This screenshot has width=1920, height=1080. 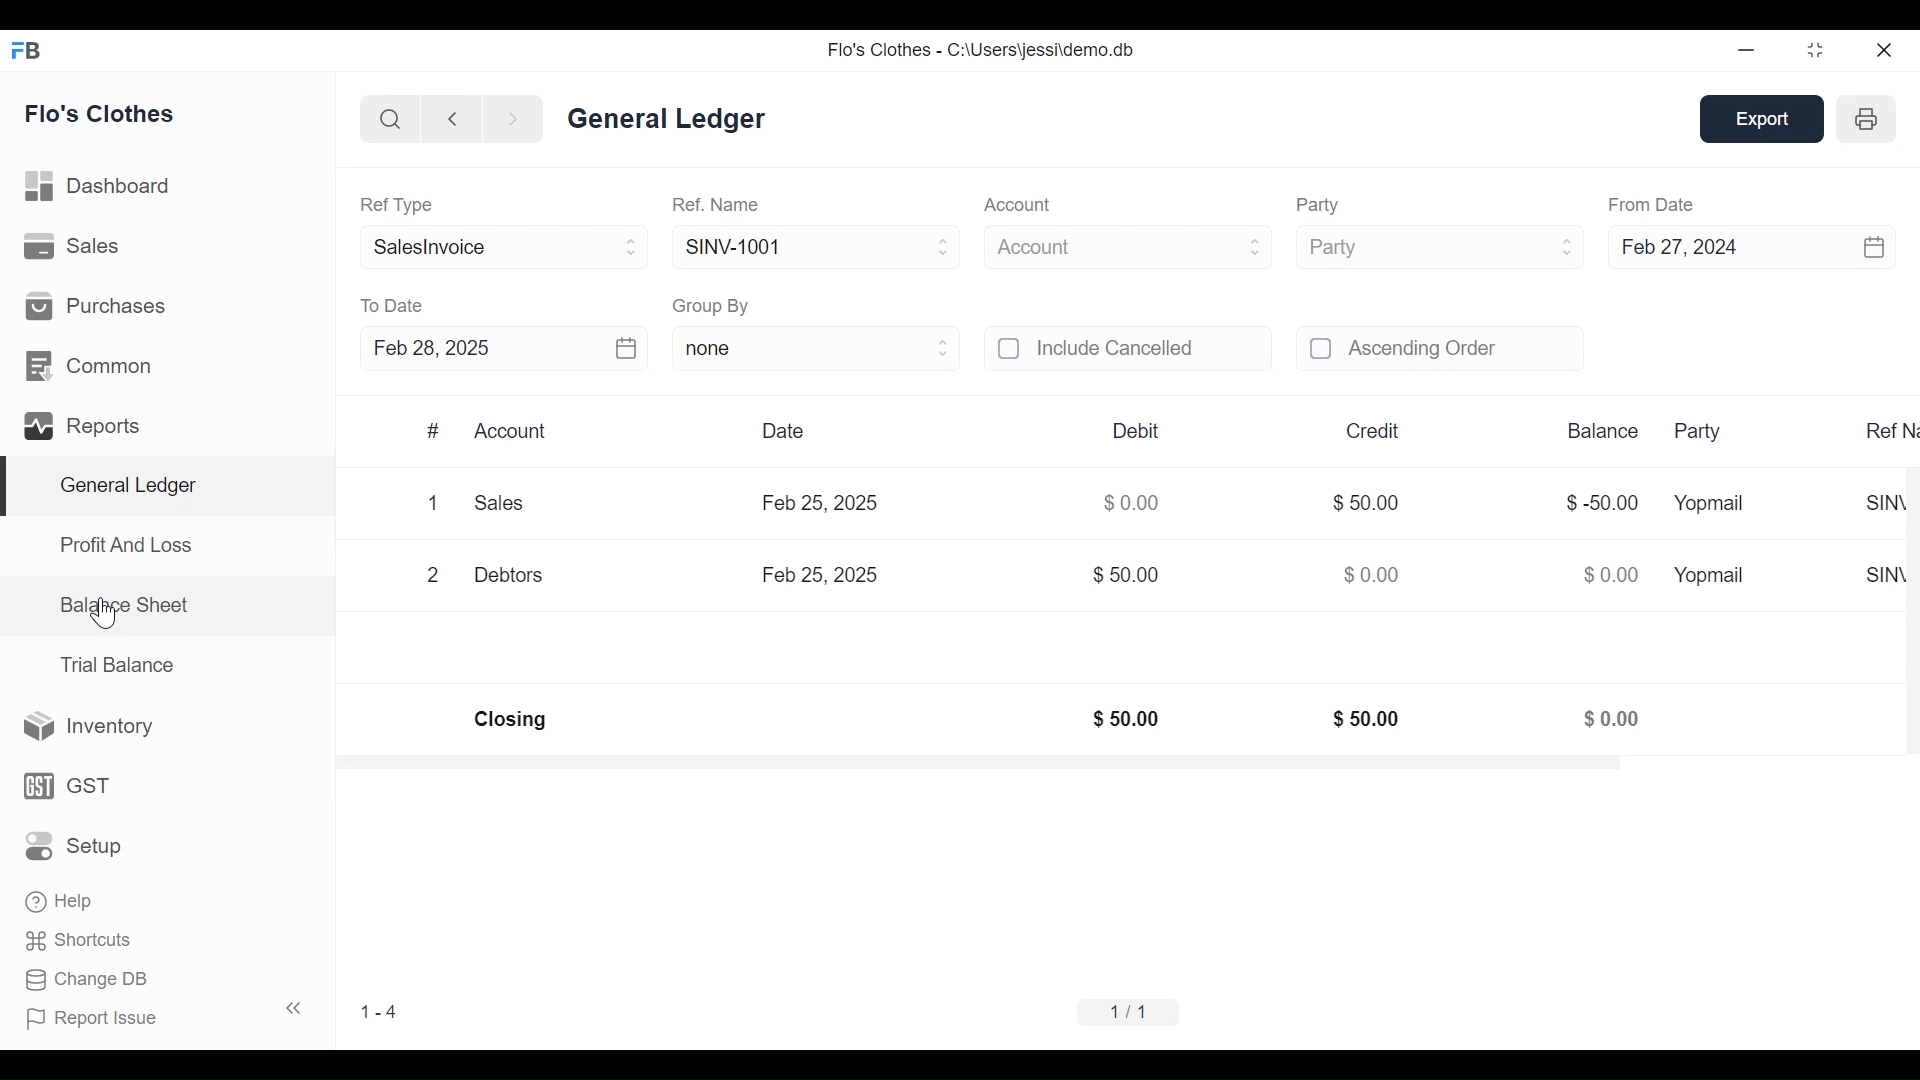 What do you see at coordinates (816, 349) in the screenshot?
I see `none` at bounding box center [816, 349].